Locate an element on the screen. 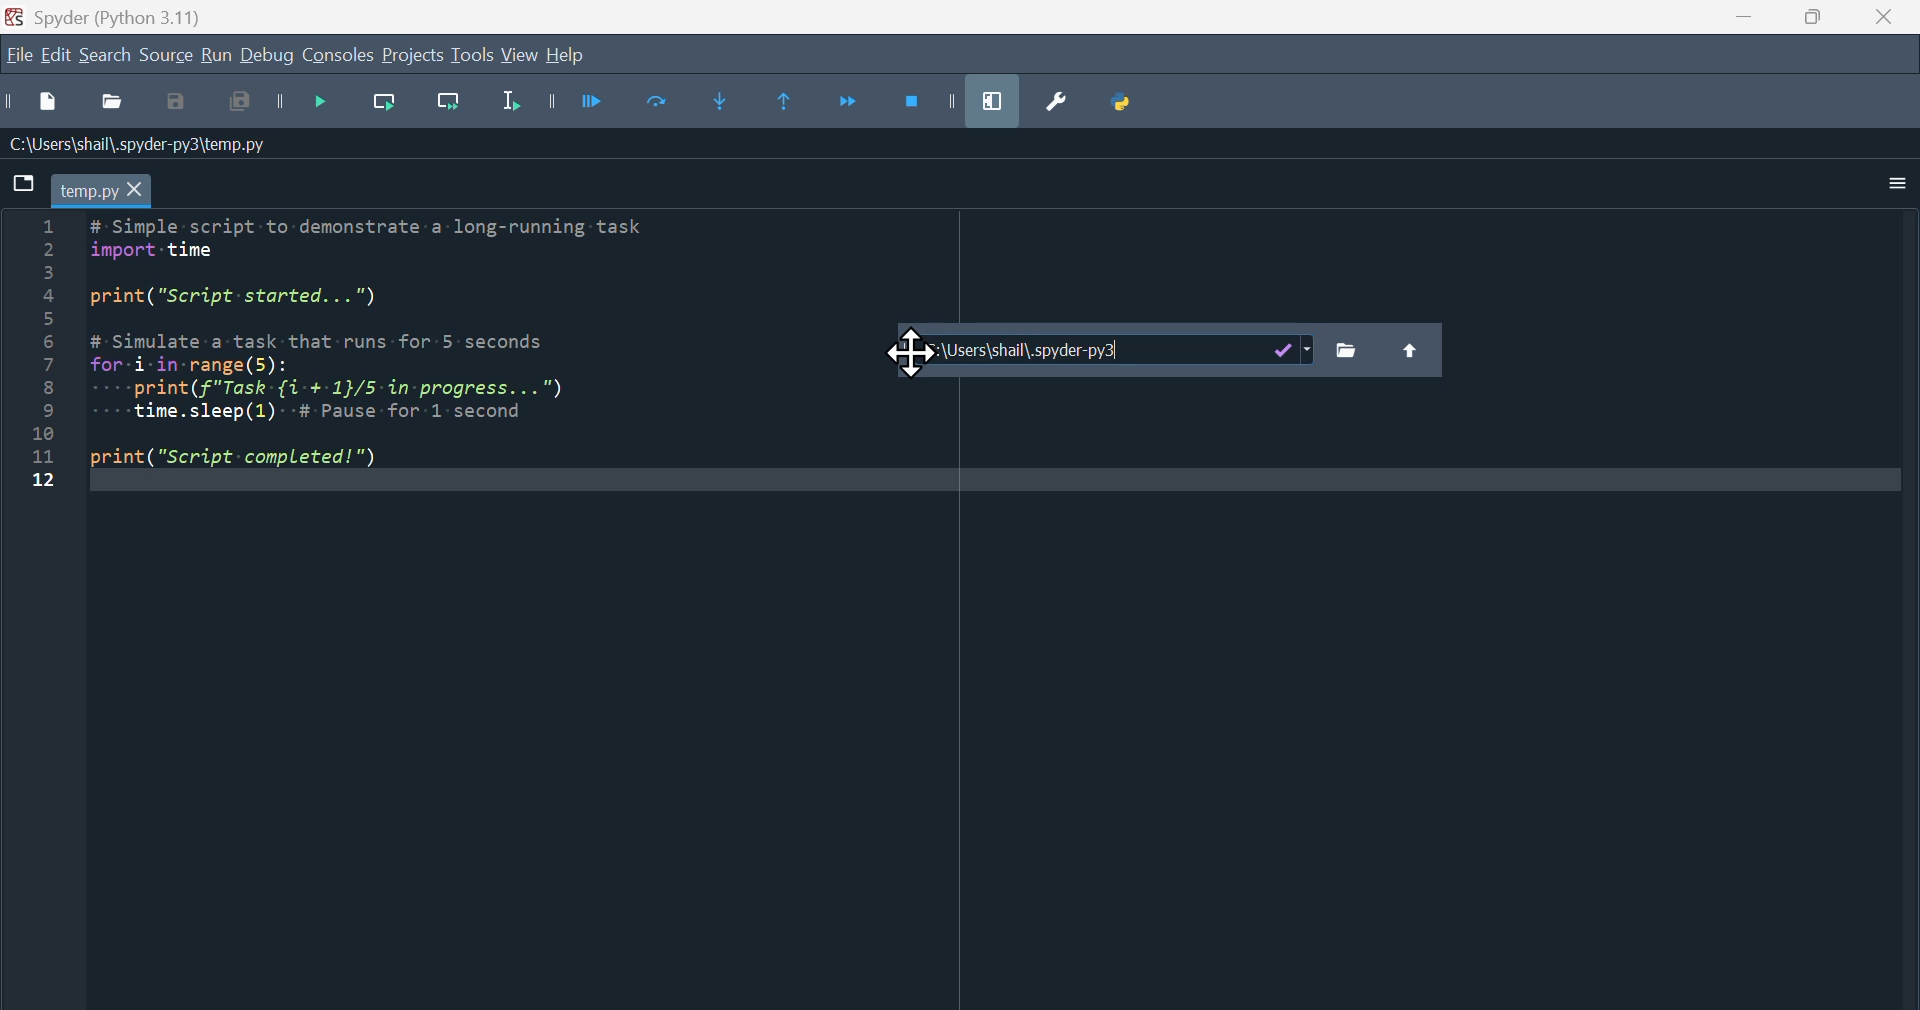 The height and width of the screenshot is (1010, 1920). Run current line is located at coordinates (392, 107).